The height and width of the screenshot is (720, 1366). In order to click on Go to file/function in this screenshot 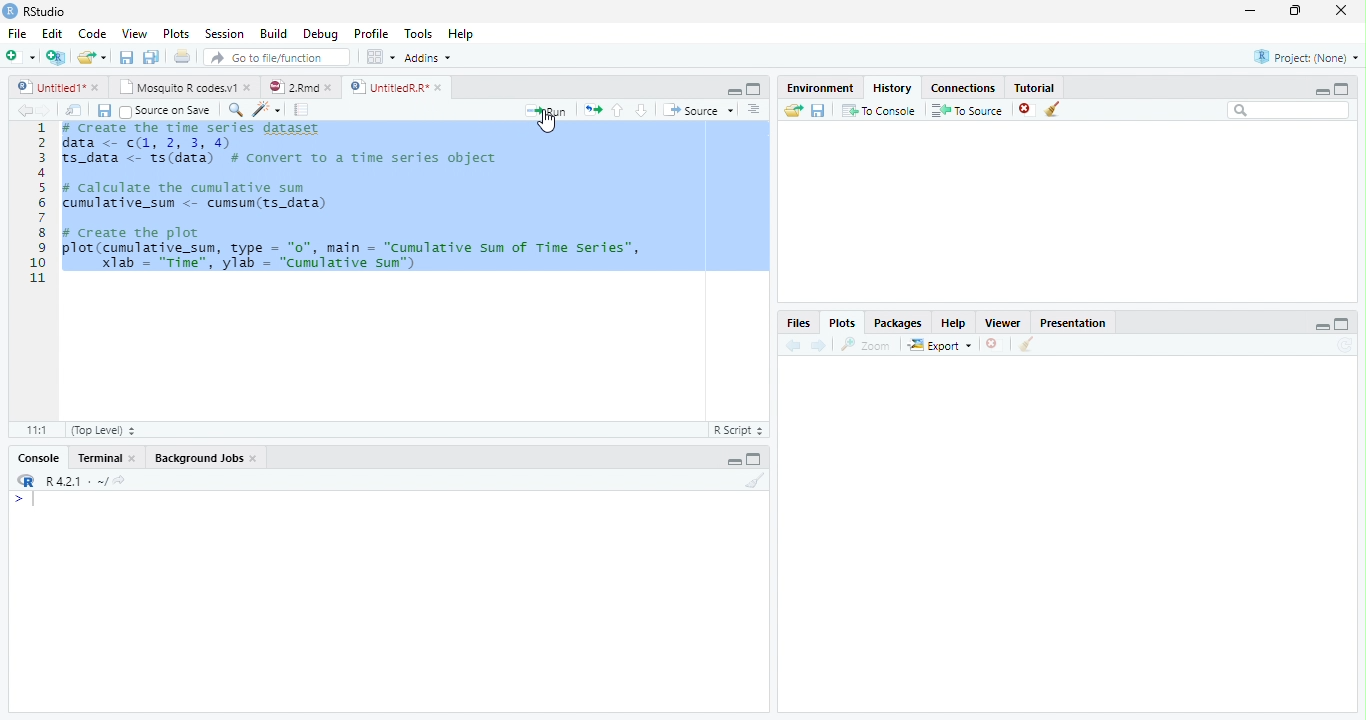, I will do `click(279, 58)`.